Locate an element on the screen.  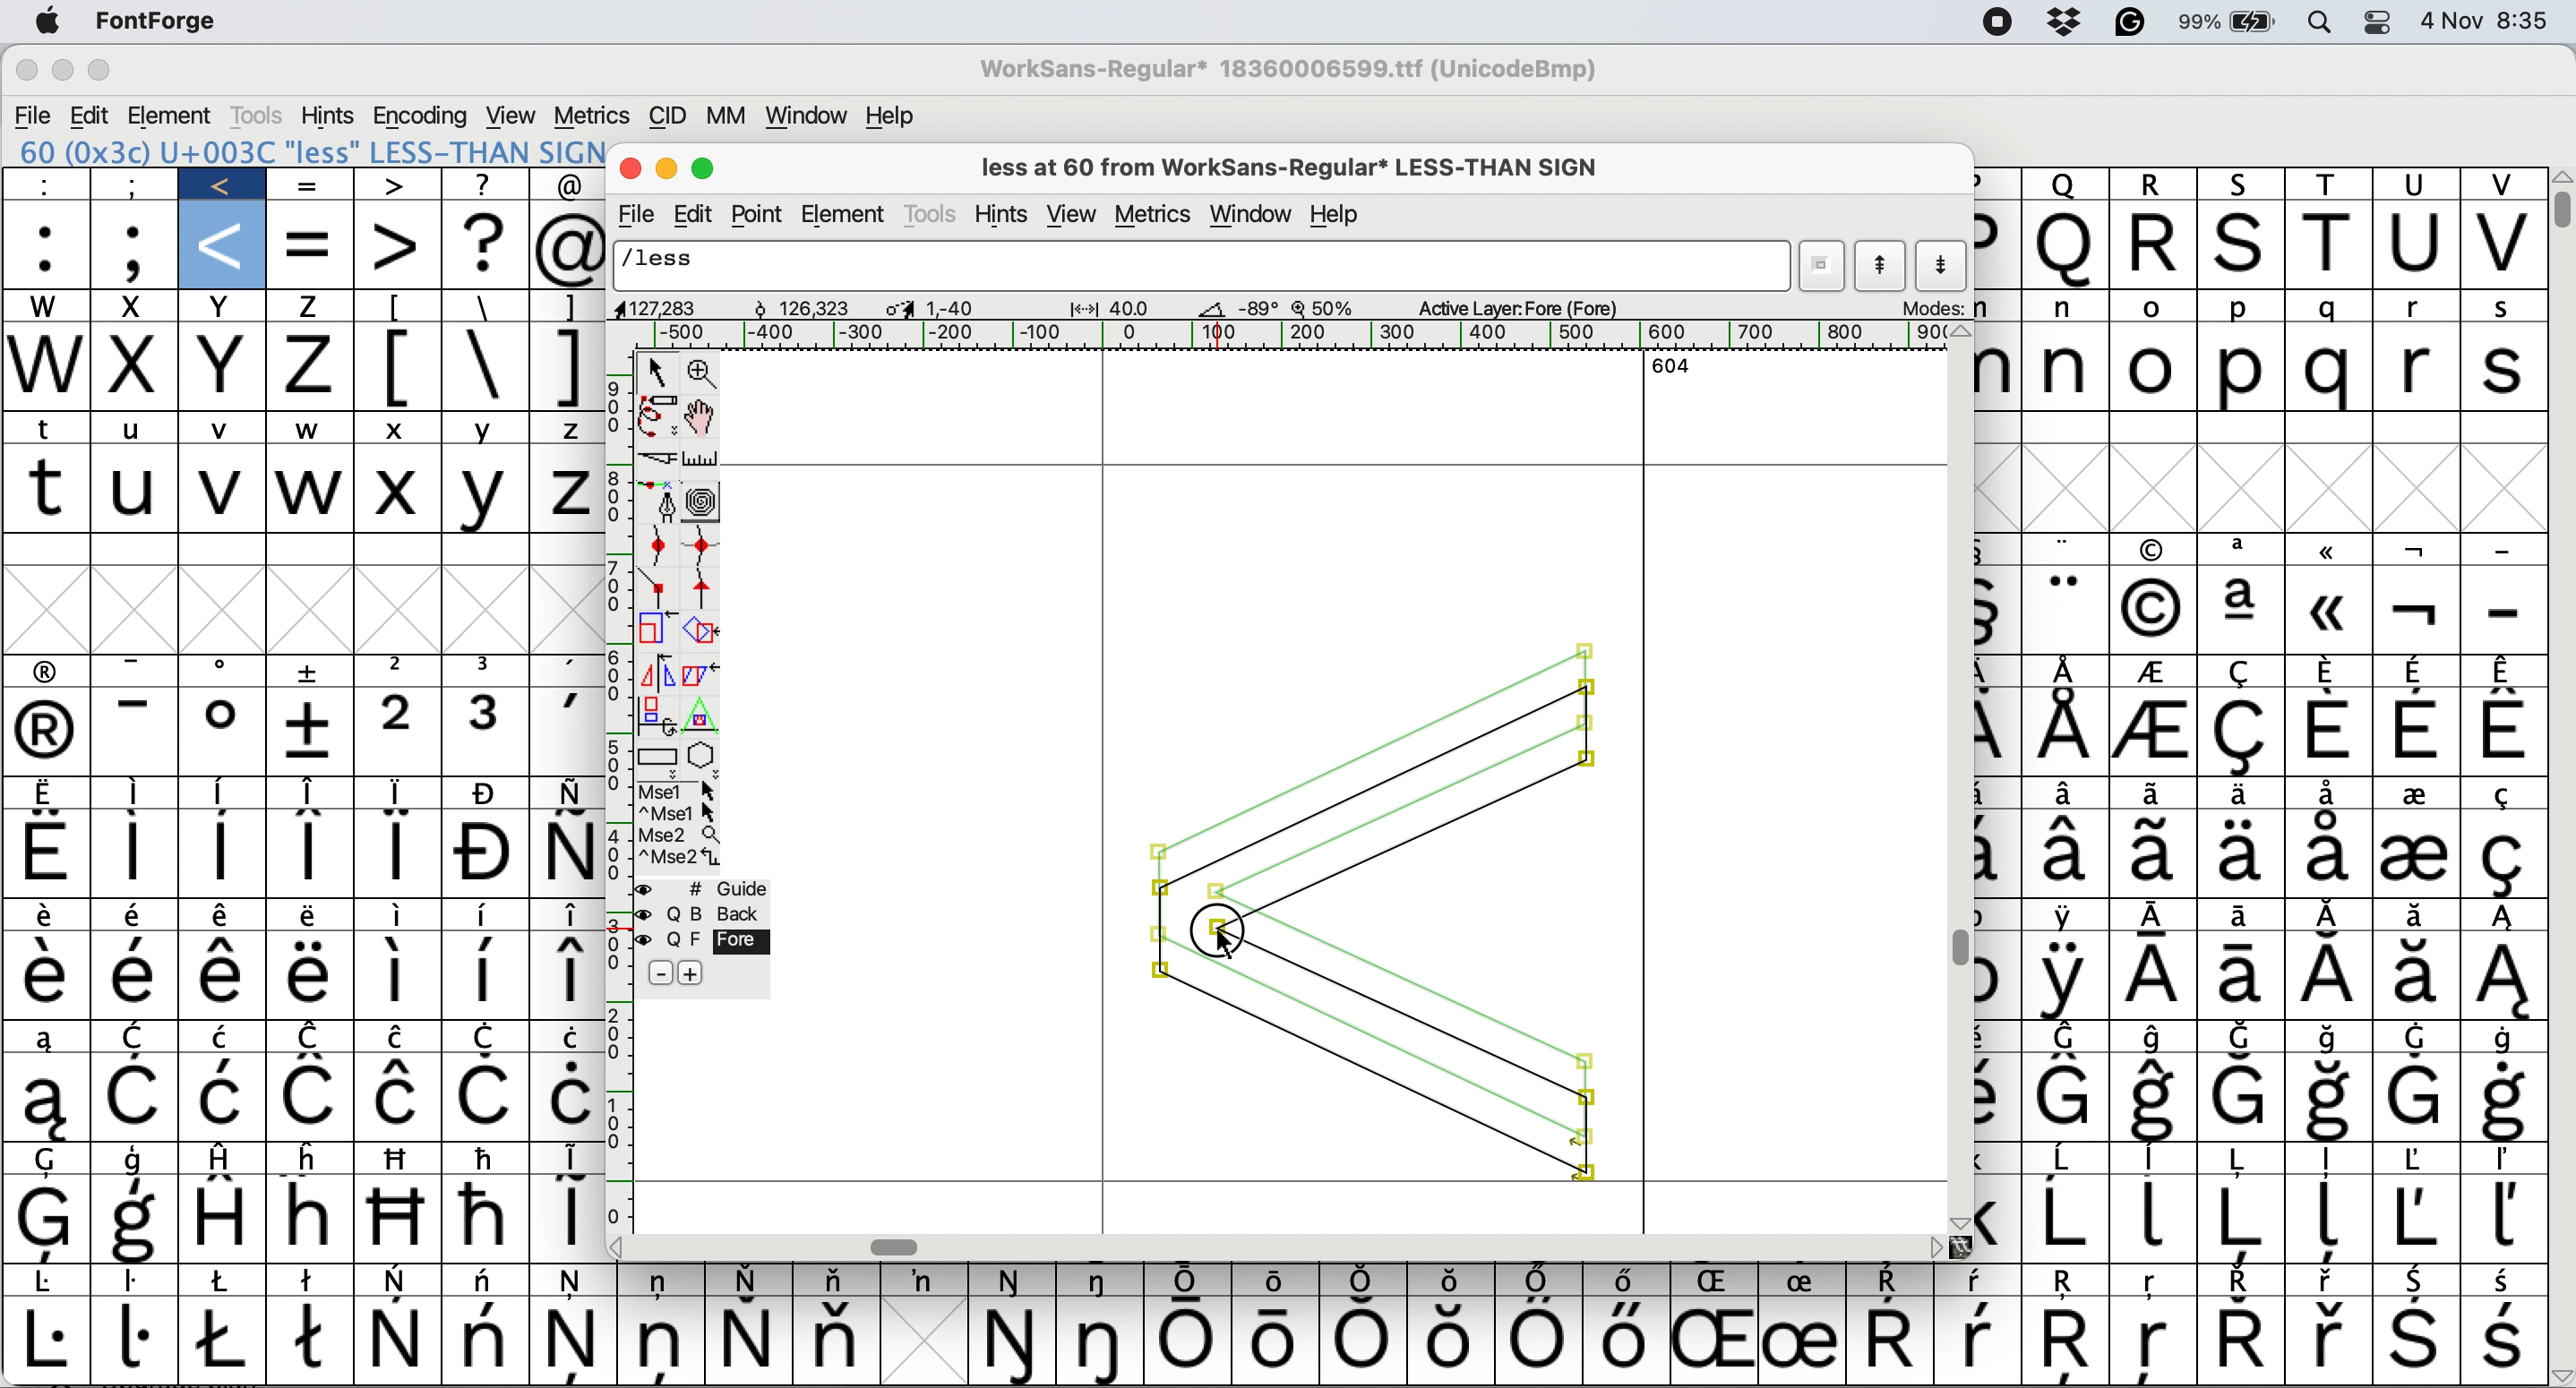
@ is located at coordinates (572, 185).